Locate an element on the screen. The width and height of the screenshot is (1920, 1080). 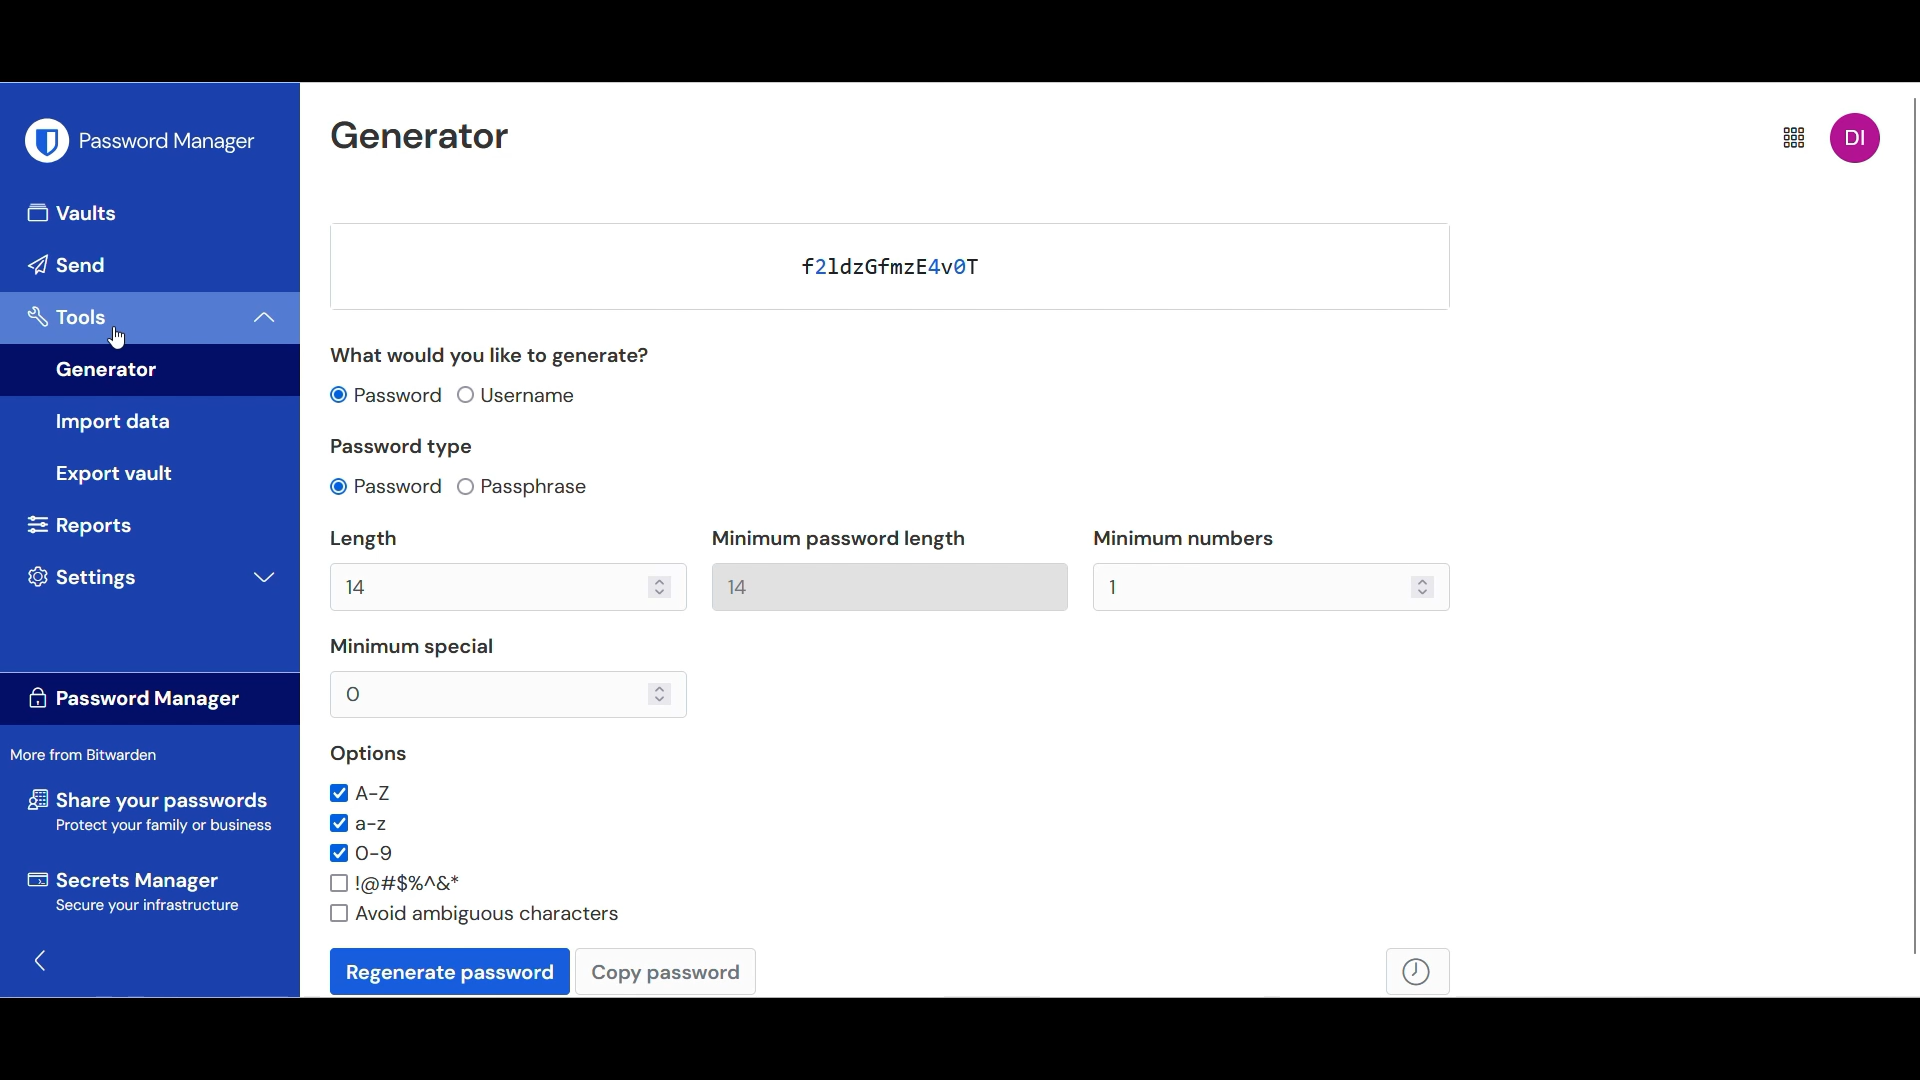
Passphrase is located at coordinates (523, 487).